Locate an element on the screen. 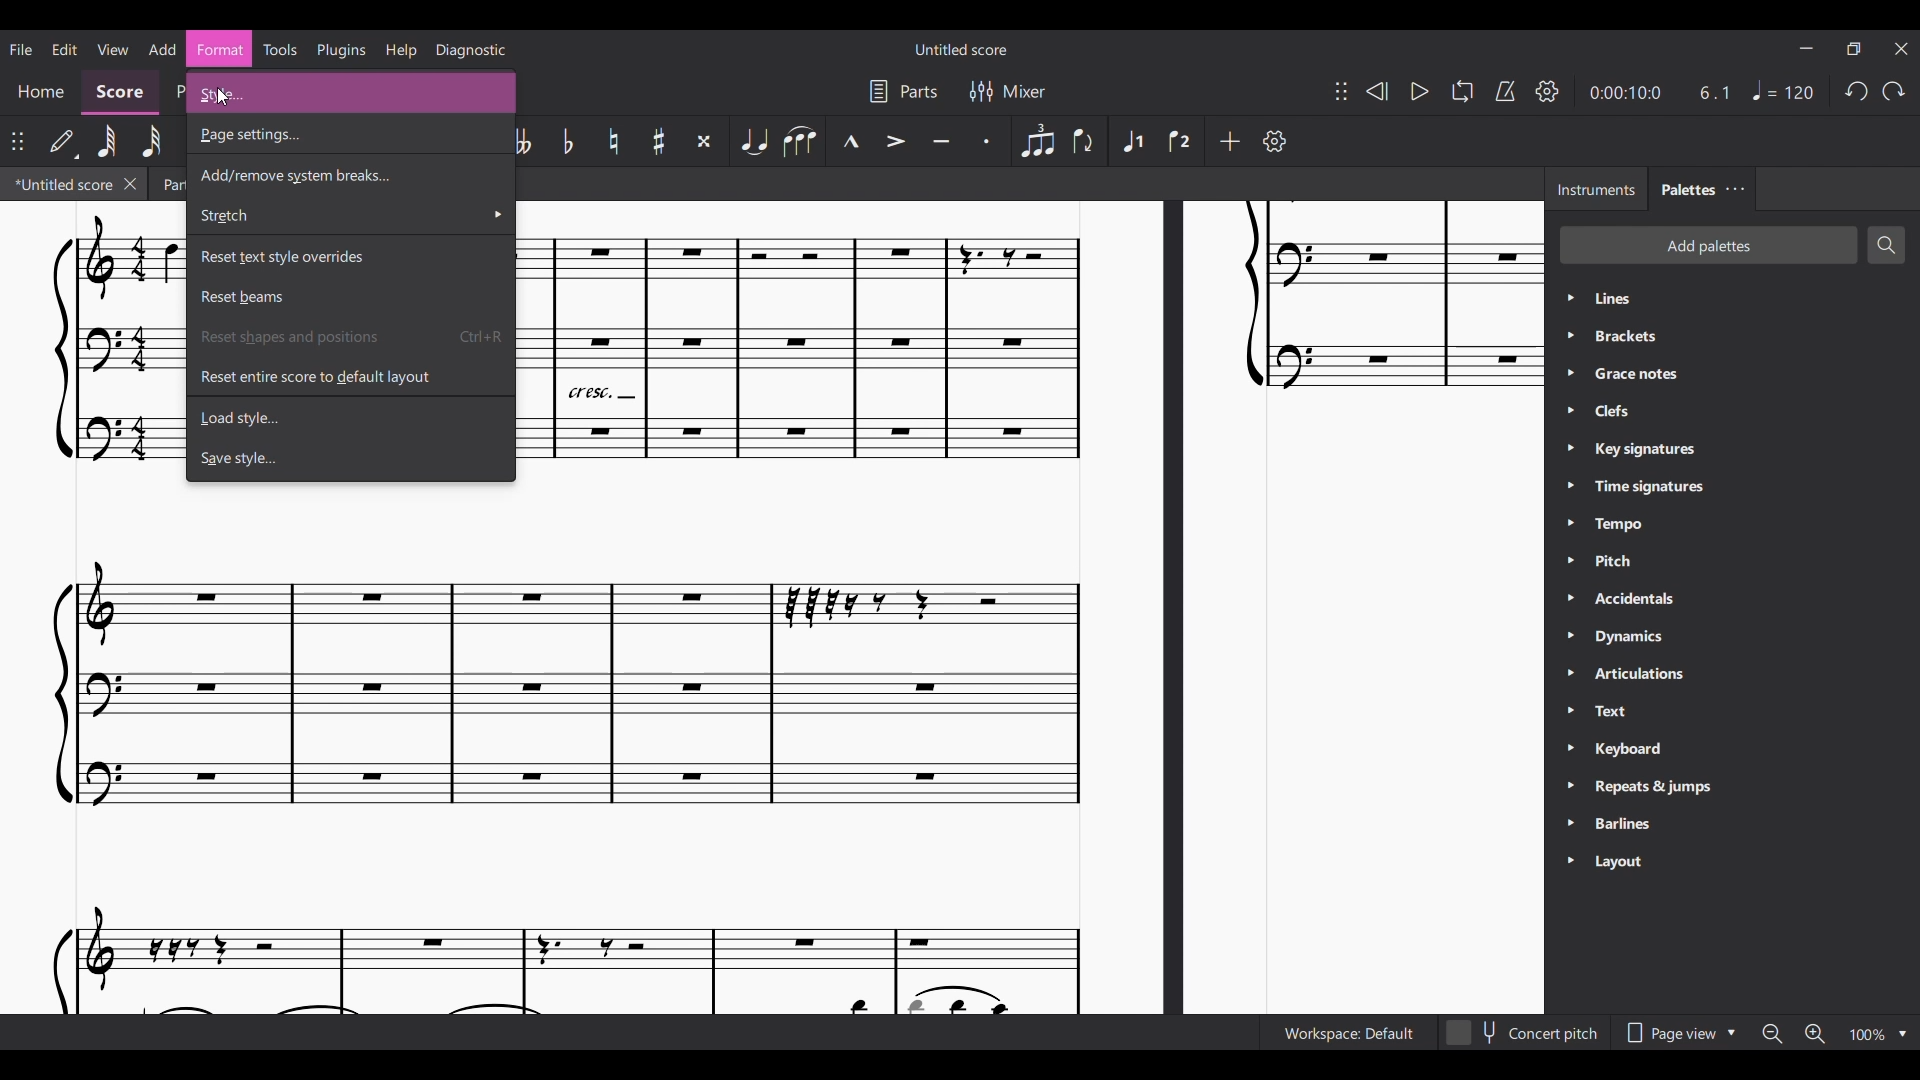  Score, current section highlighted is located at coordinates (120, 93).